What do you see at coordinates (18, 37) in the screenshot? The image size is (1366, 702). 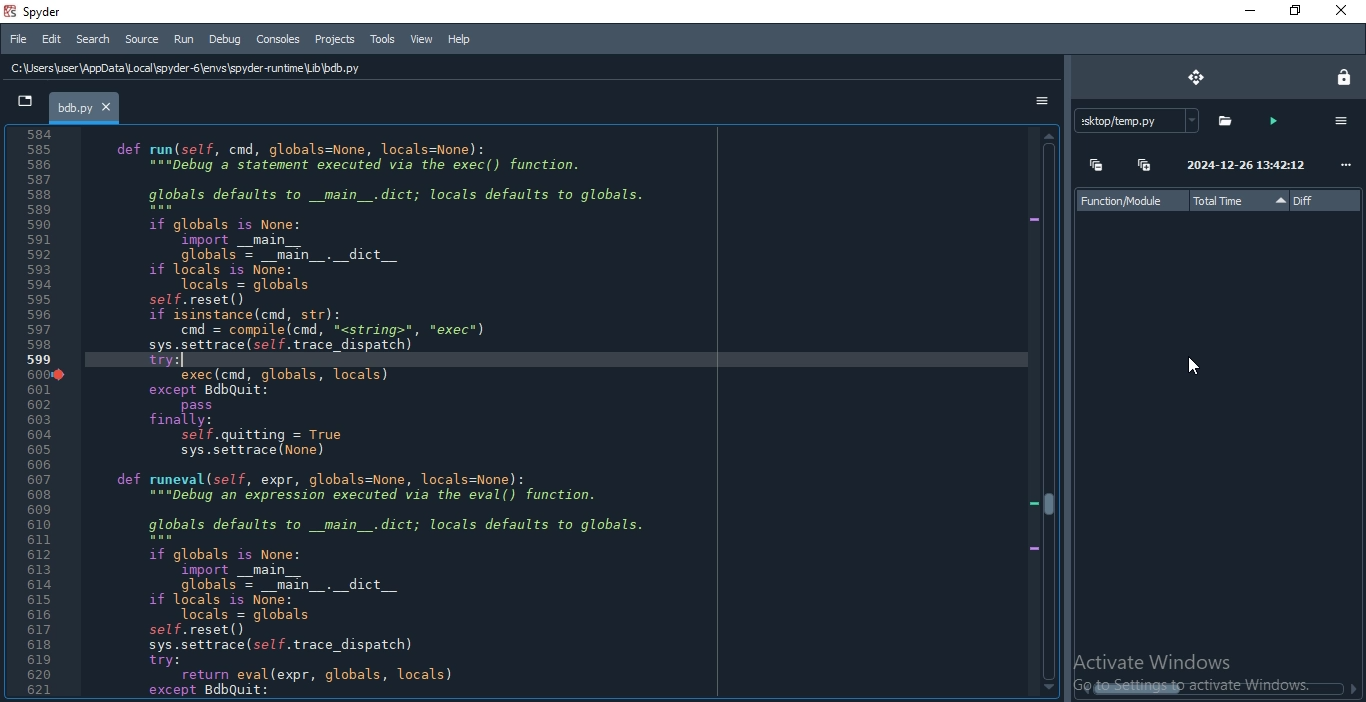 I see `File ` at bounding box center [18, 37].